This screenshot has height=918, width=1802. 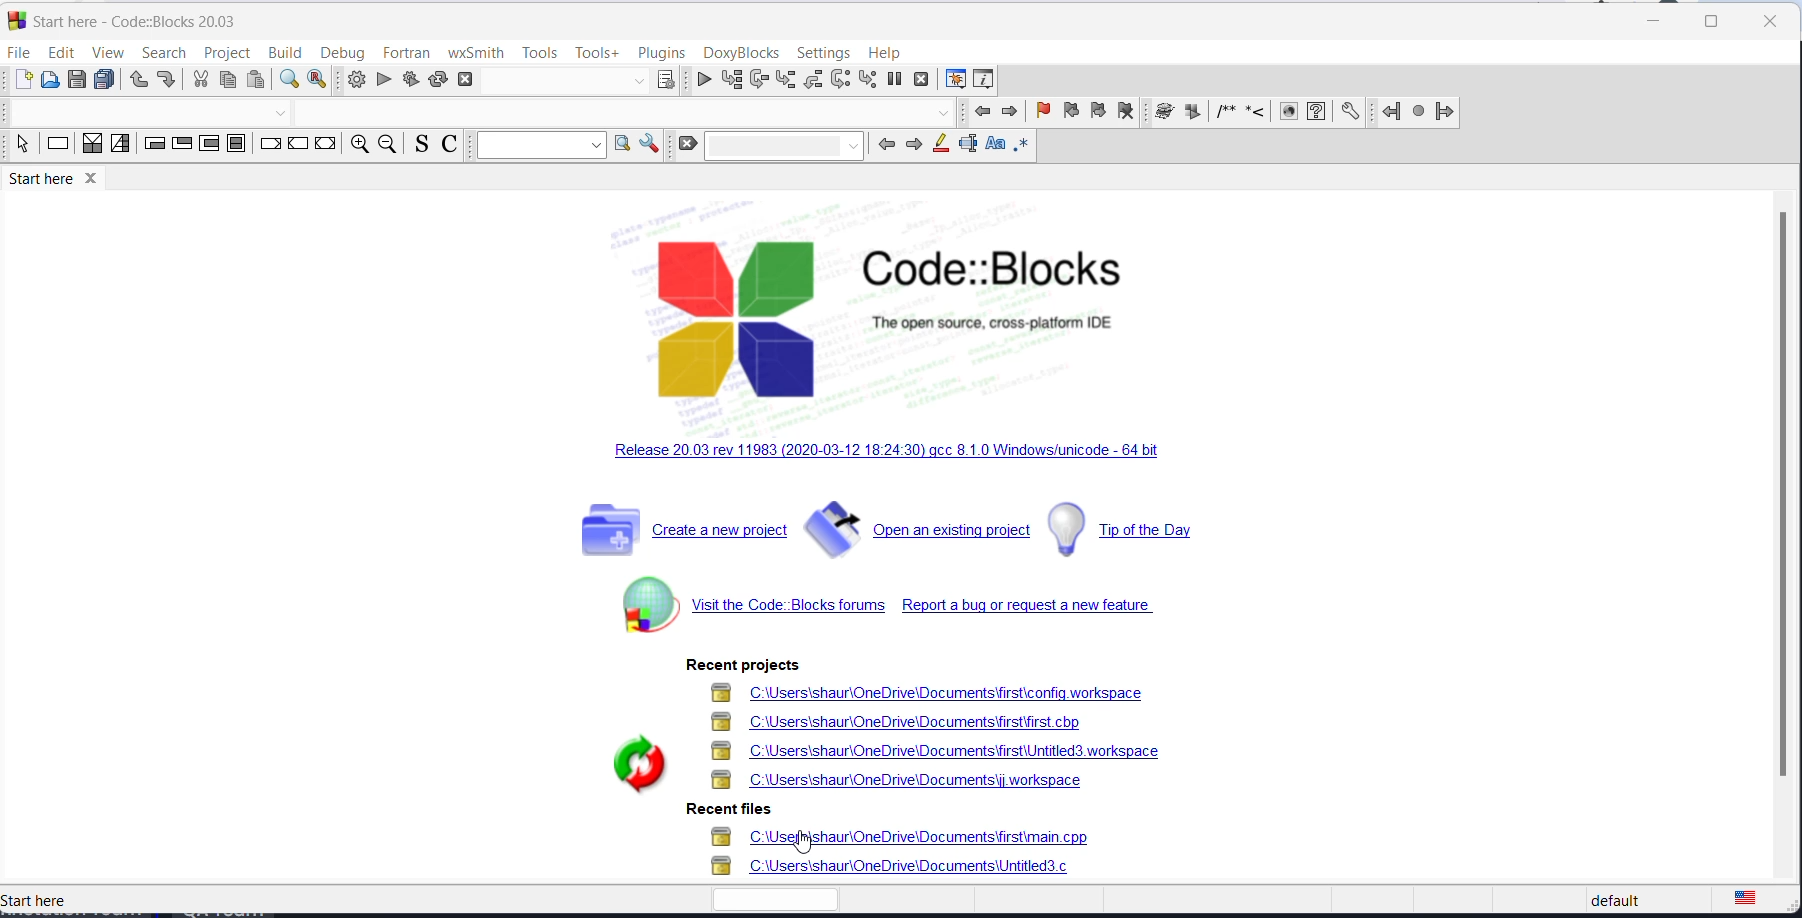 What do you see at coordinates (1163, 113) in the screenshot?
I see `icon` at bounding box center [1163, 113].